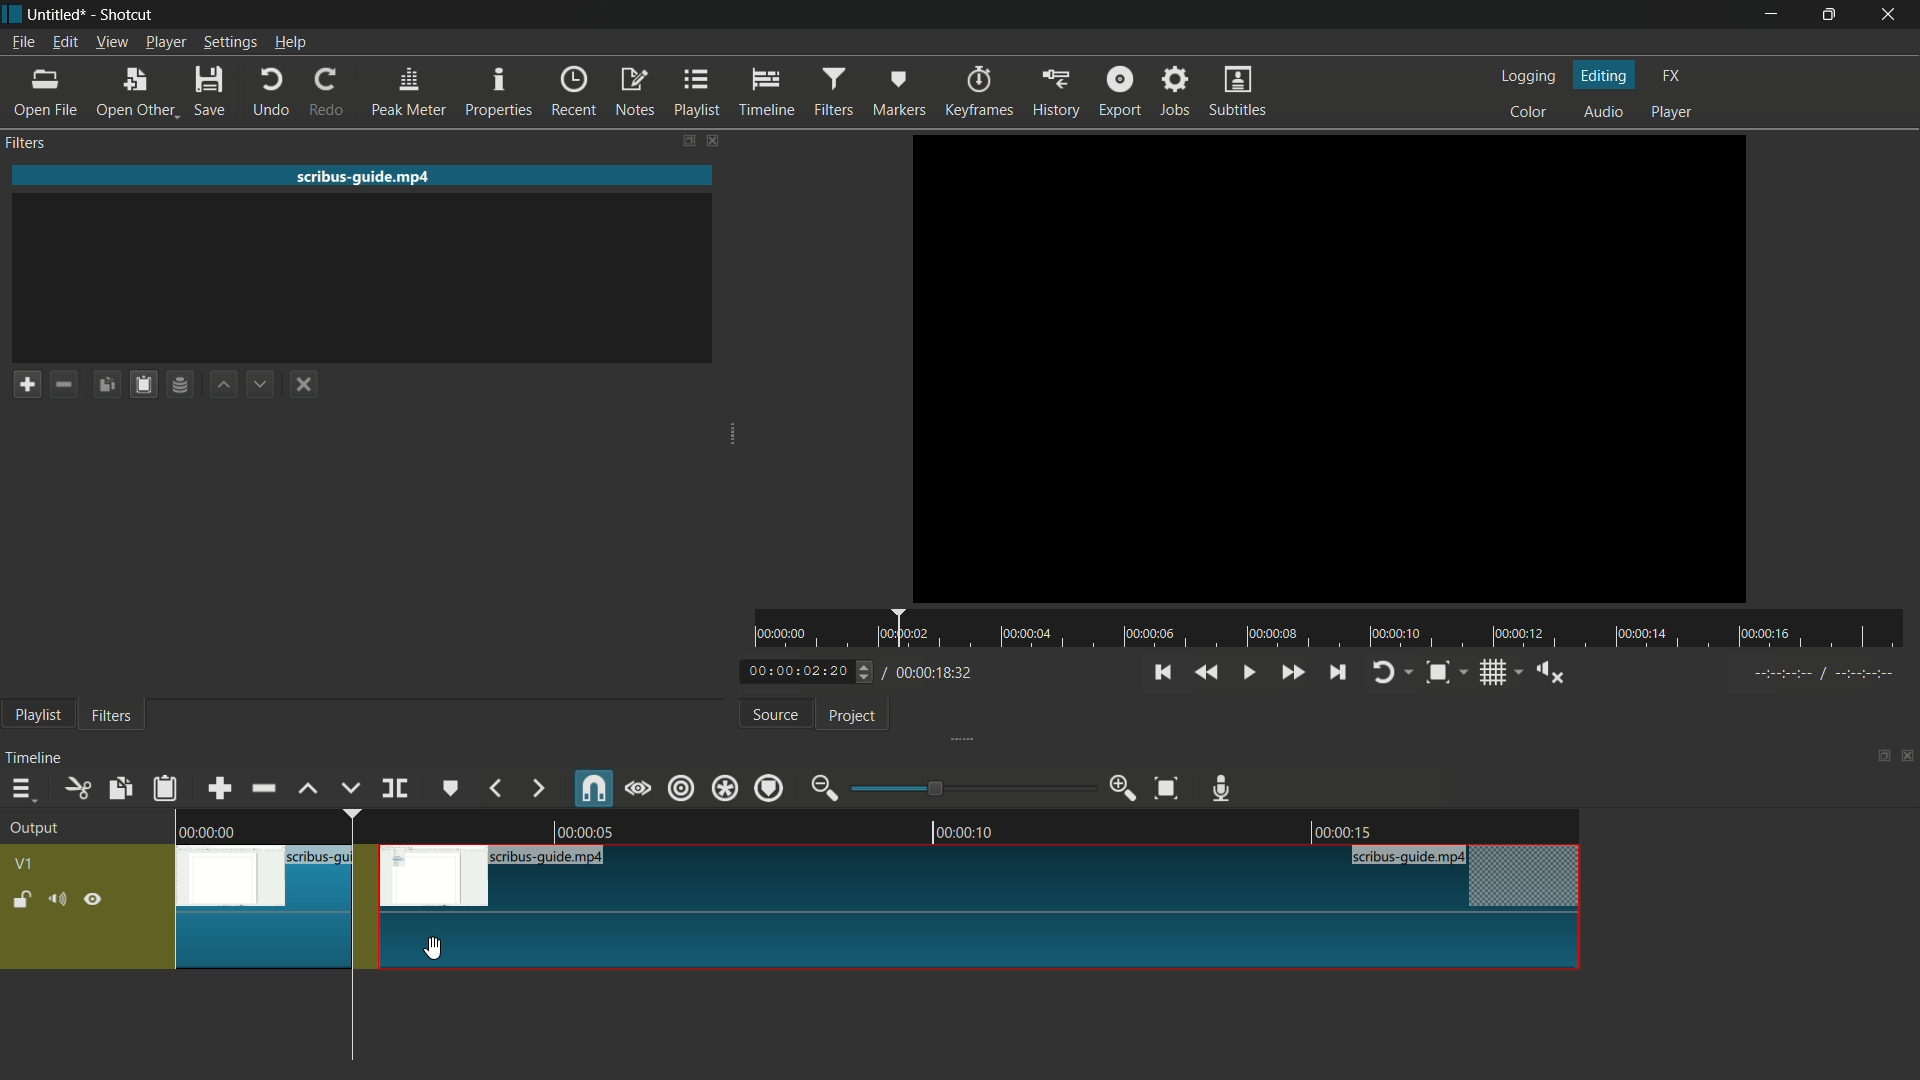 This screenshot has height=1080, width=1920. I want to click on markers, so click(898, 93).